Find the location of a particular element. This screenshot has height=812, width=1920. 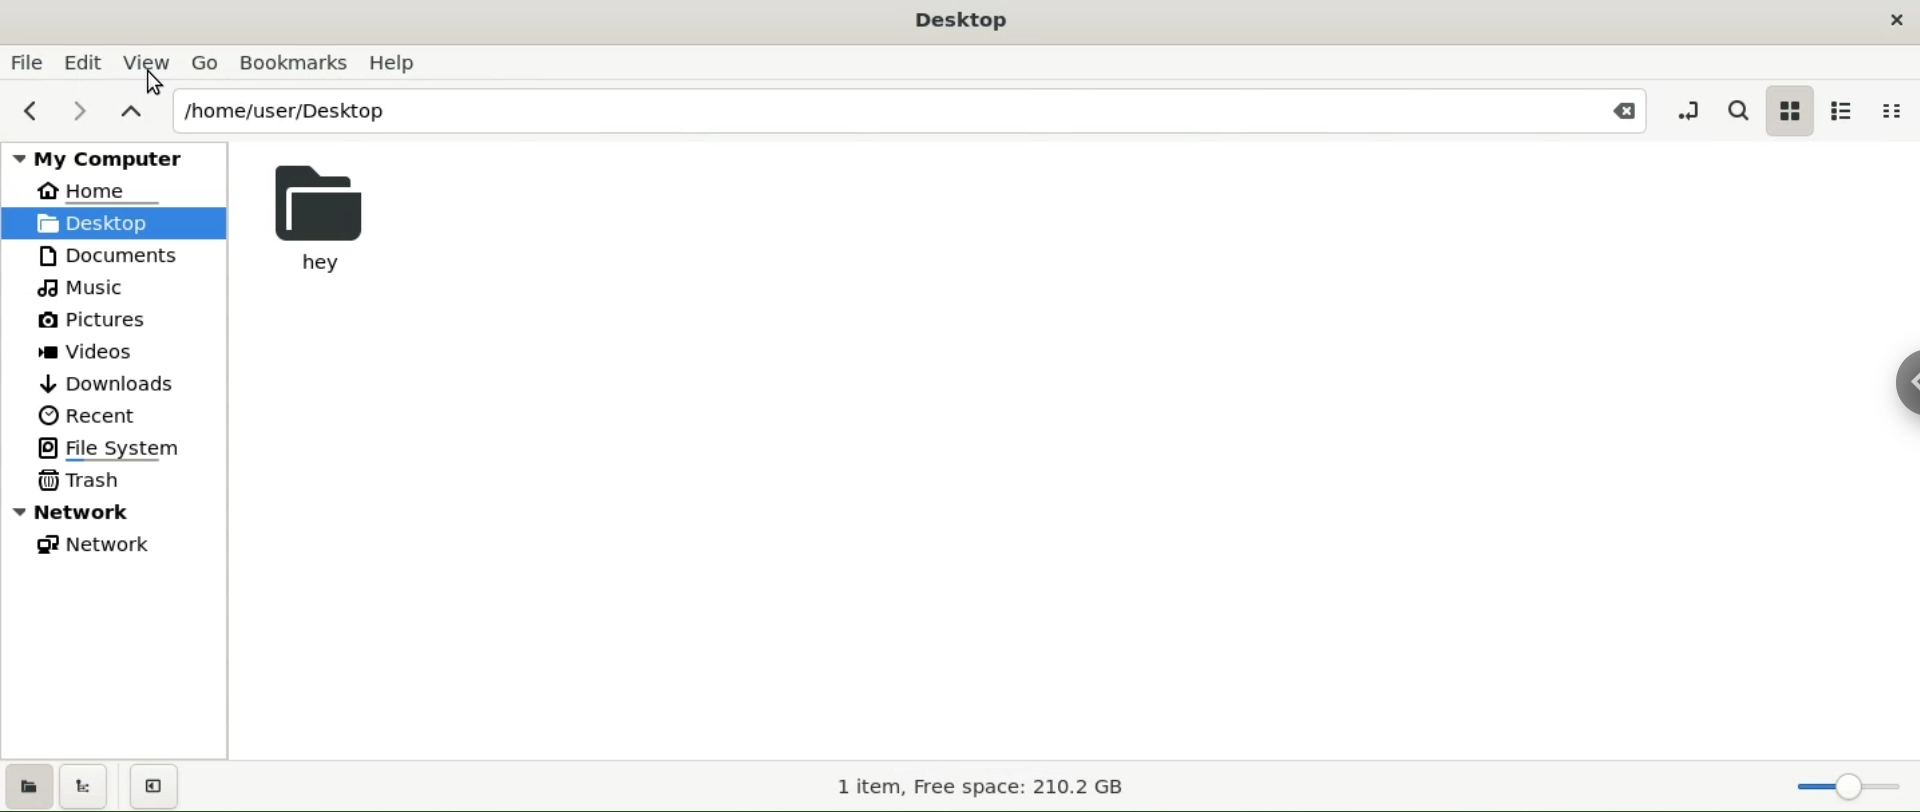

pictures is located at coordinates (92, 320).